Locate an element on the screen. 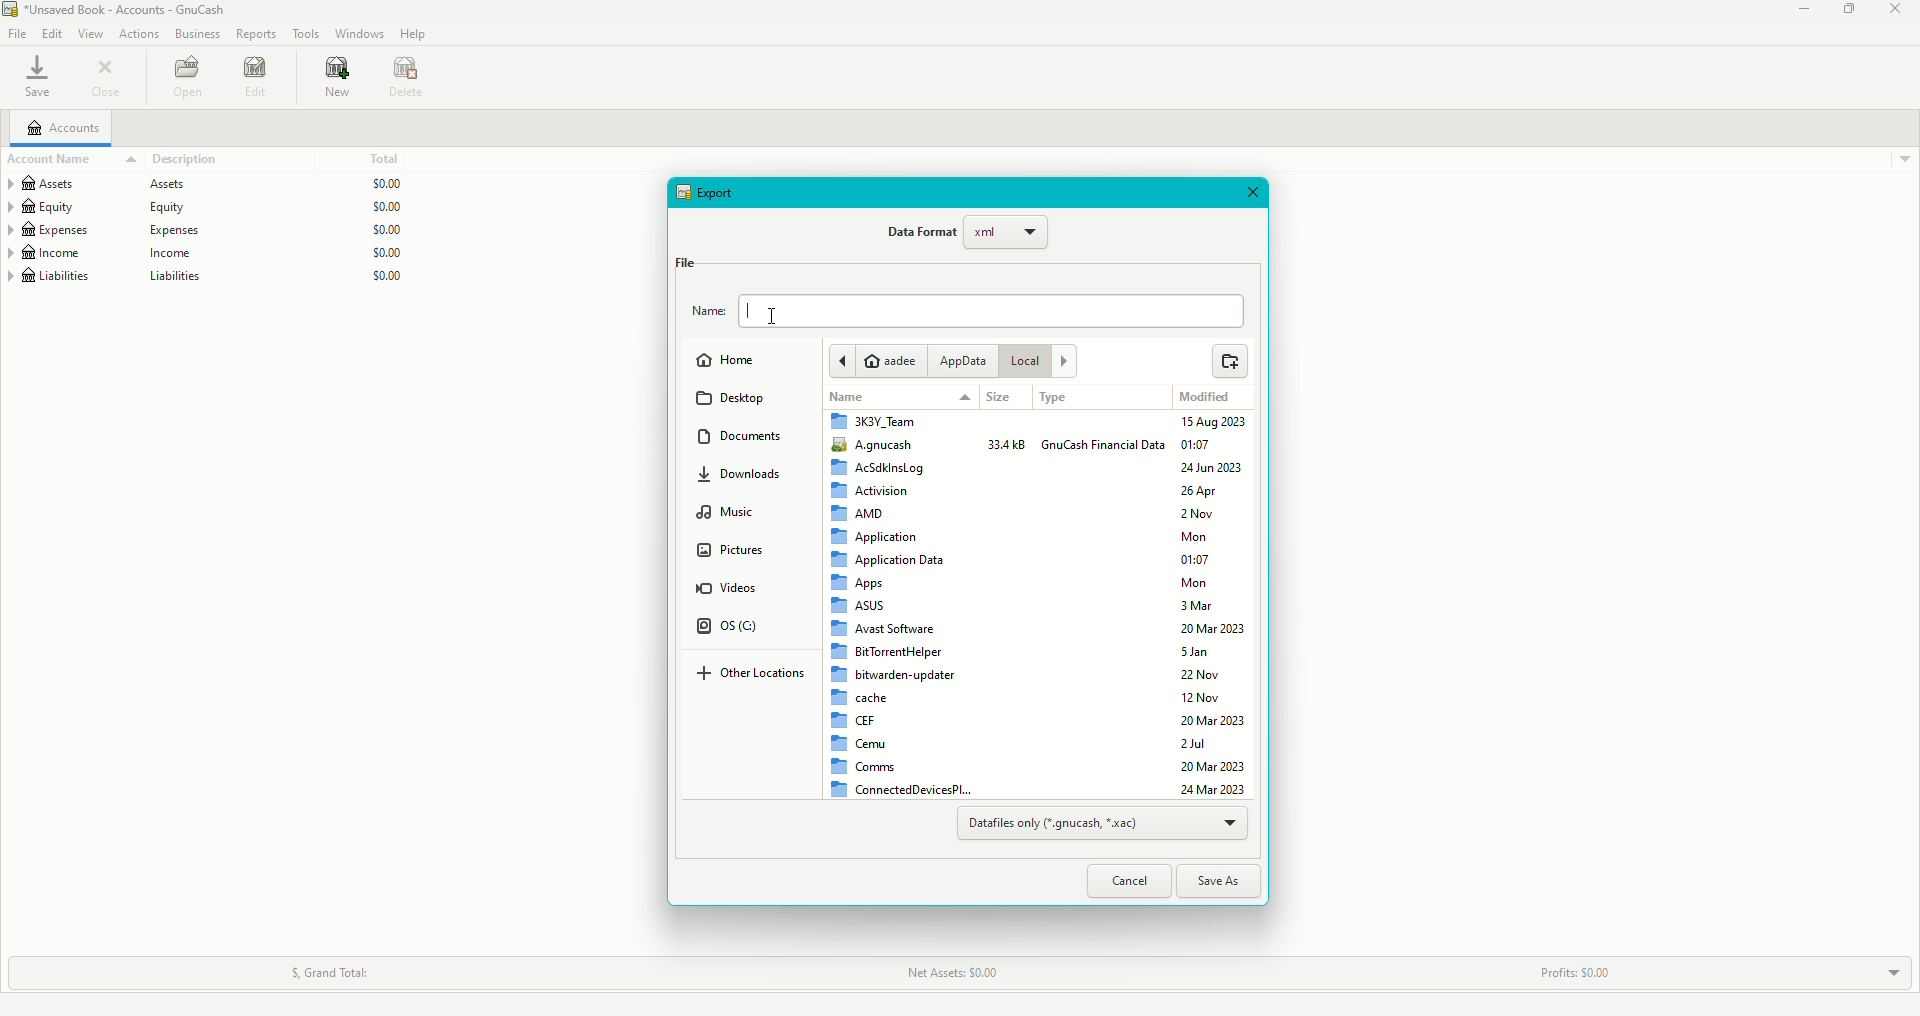 The height and width of the screenshot is (1016, 1920). Profits is located at coordinates (1571, 967).